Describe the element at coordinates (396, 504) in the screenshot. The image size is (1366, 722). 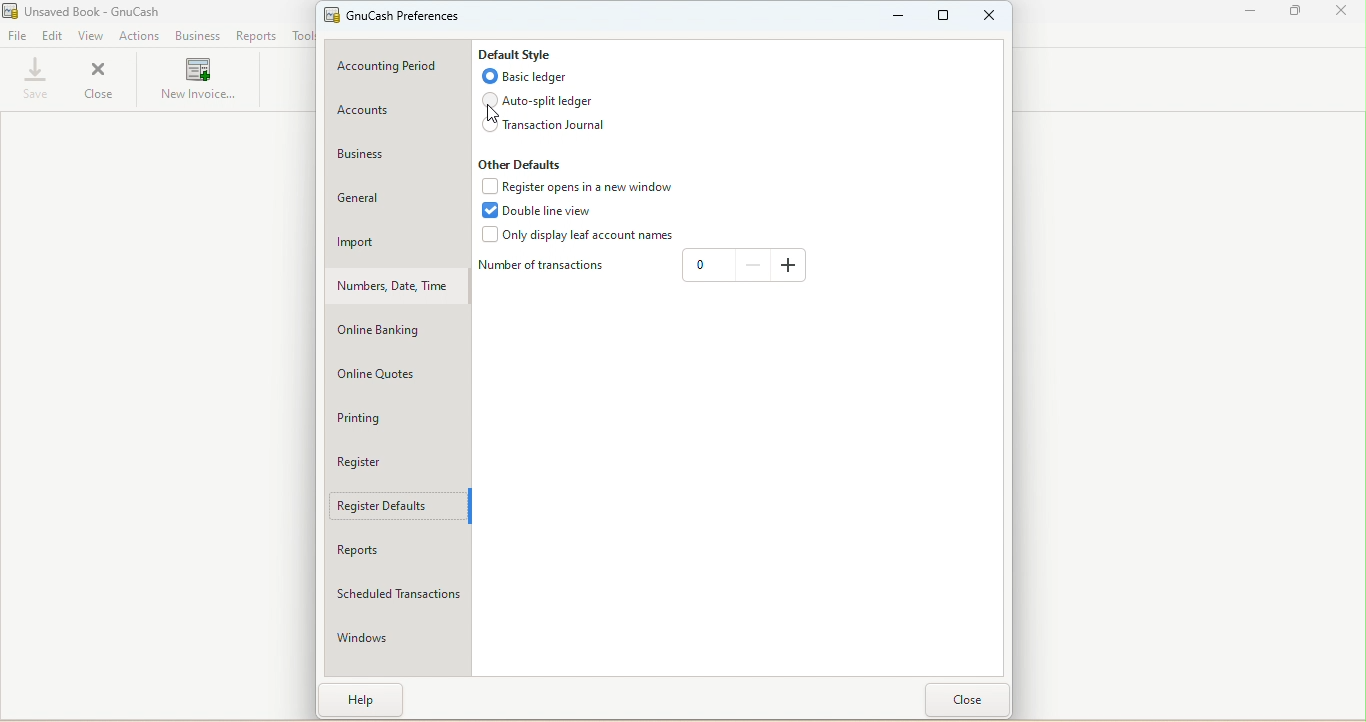
I see `Register defaults` at that location.